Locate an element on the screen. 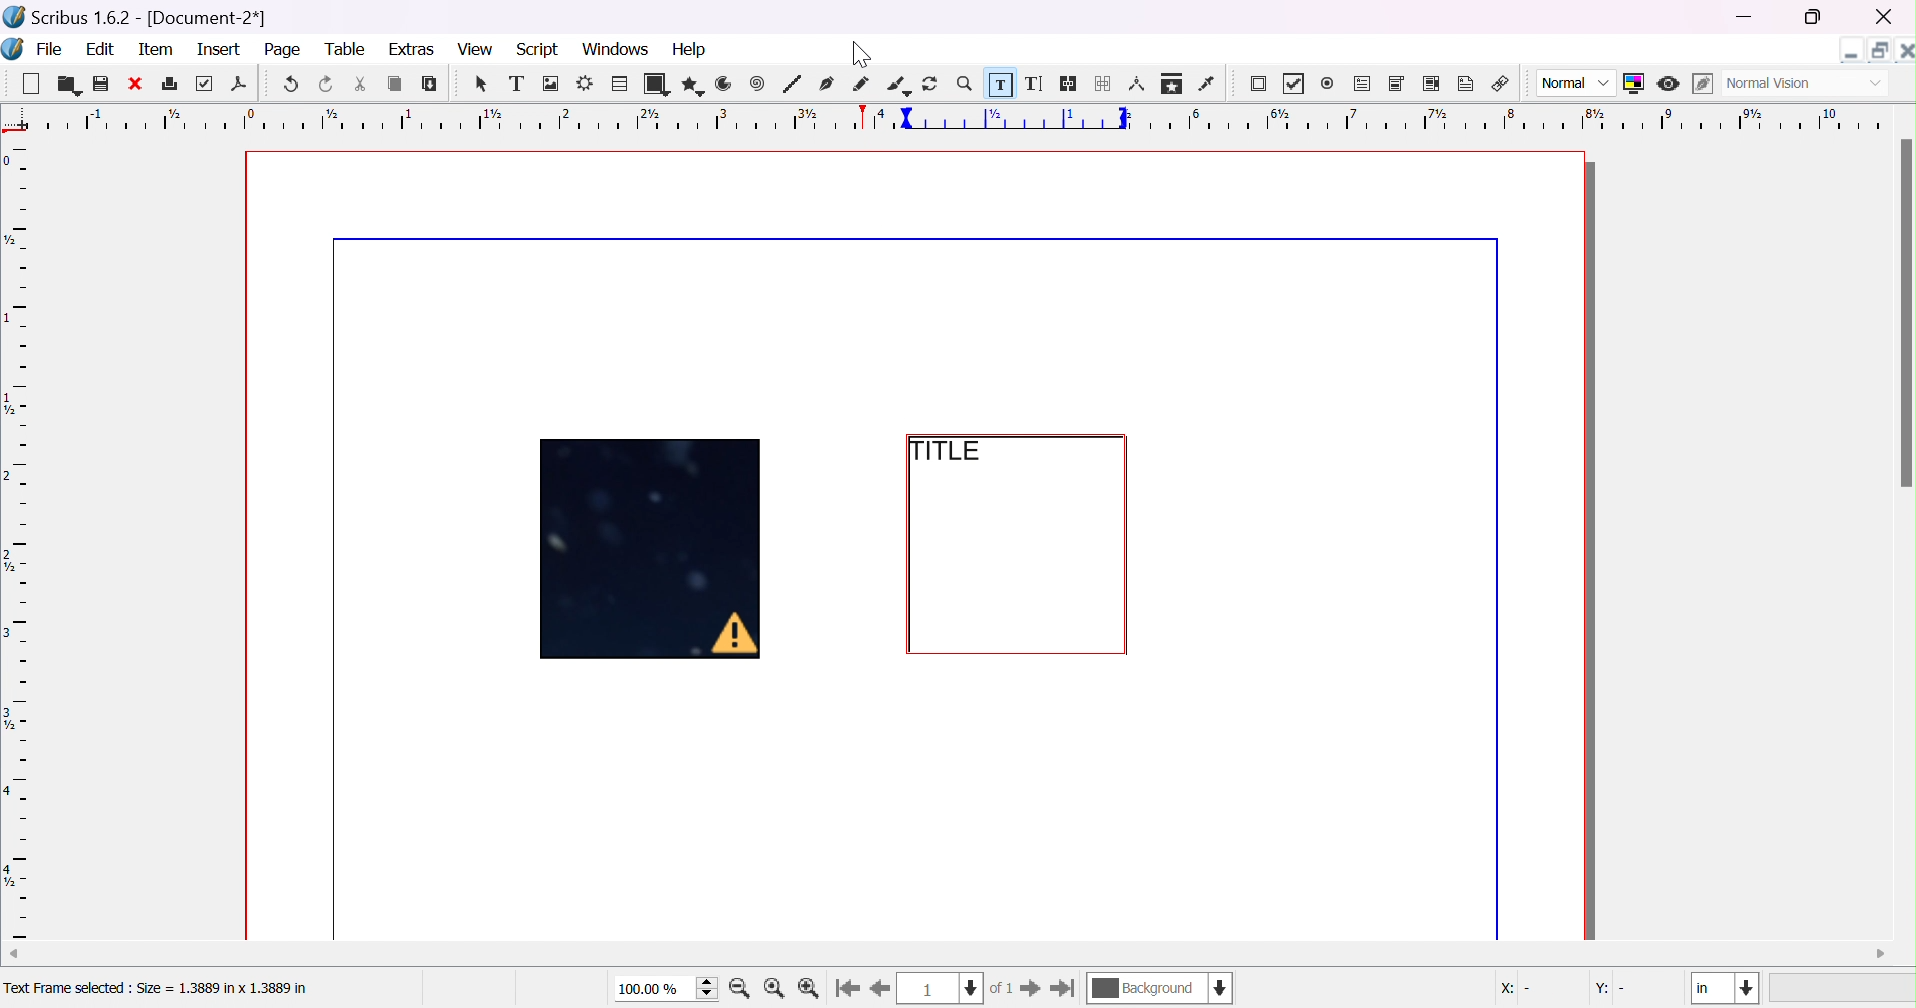 This screenshot has width=1916, height=1008. help is located at coordinates (692, 48).